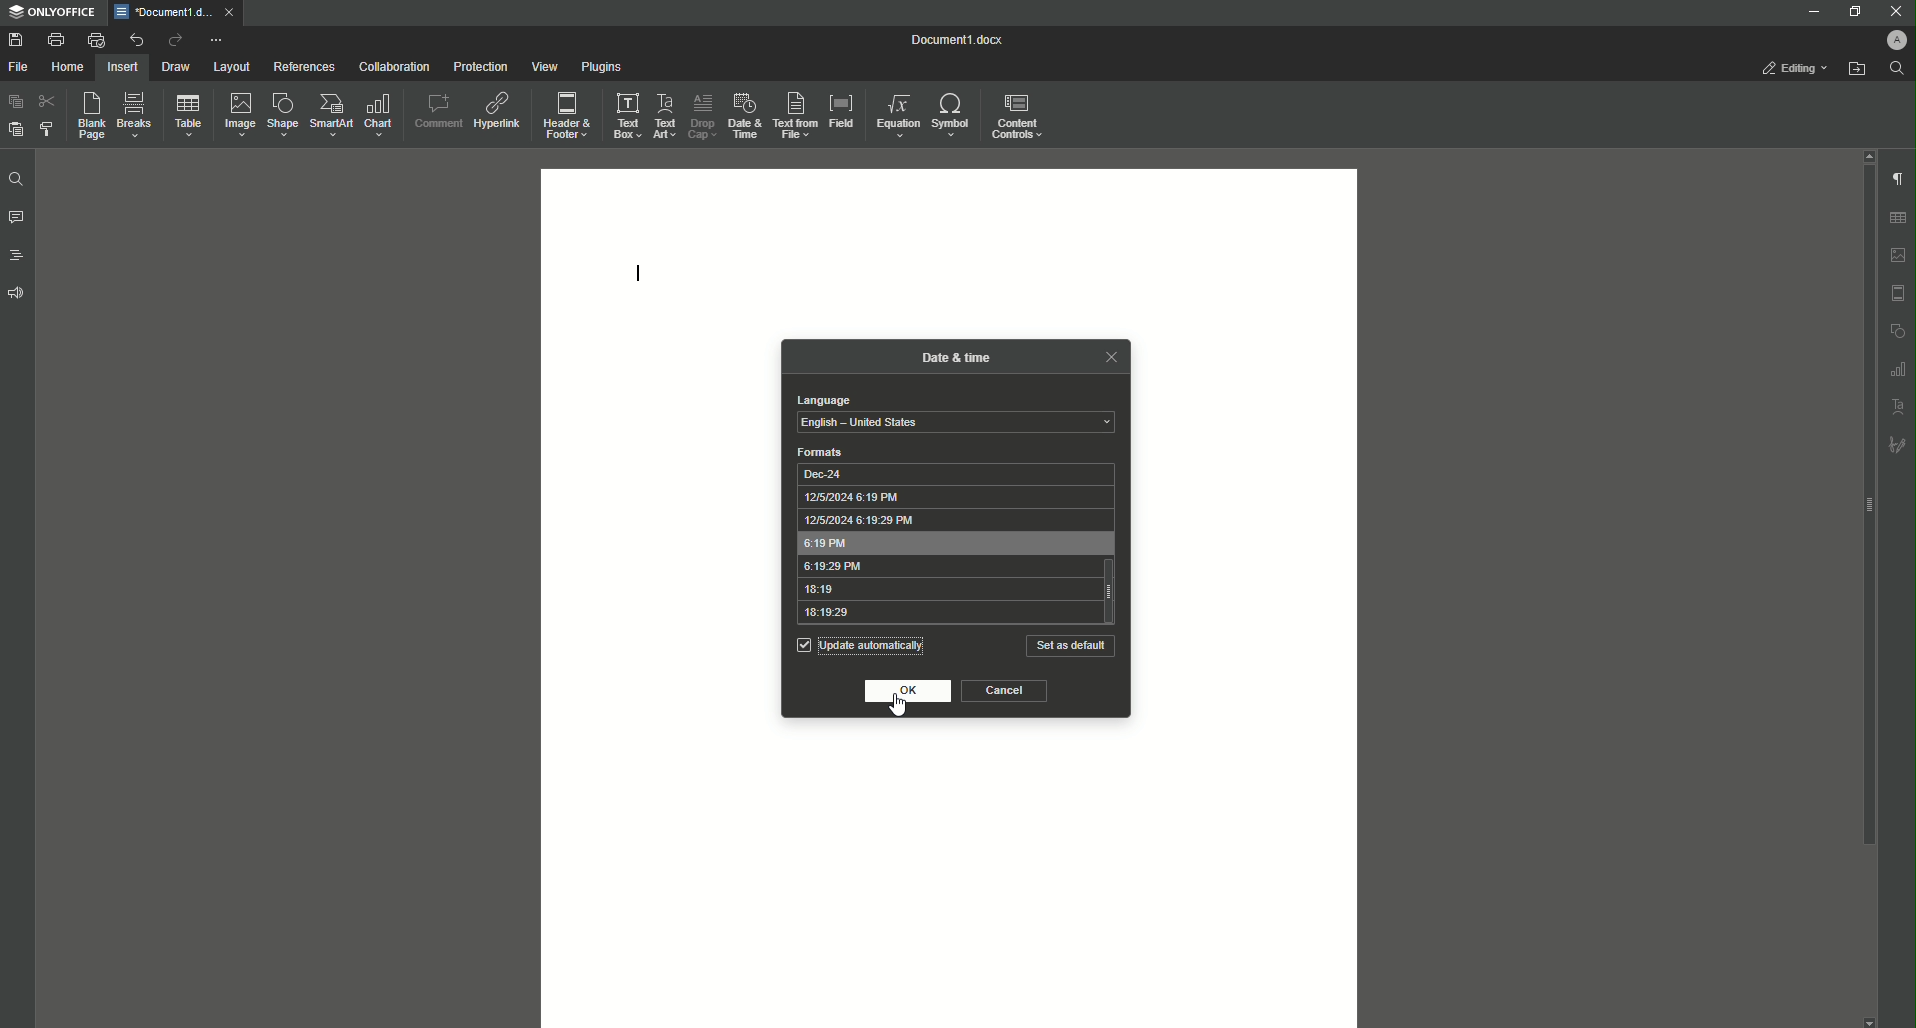 The width and height of the screenshot is (1916, 1028). What do you see at coordinates (598, 66) in the screenshot?
I see `Plugins` at bounding box center [598, 66].